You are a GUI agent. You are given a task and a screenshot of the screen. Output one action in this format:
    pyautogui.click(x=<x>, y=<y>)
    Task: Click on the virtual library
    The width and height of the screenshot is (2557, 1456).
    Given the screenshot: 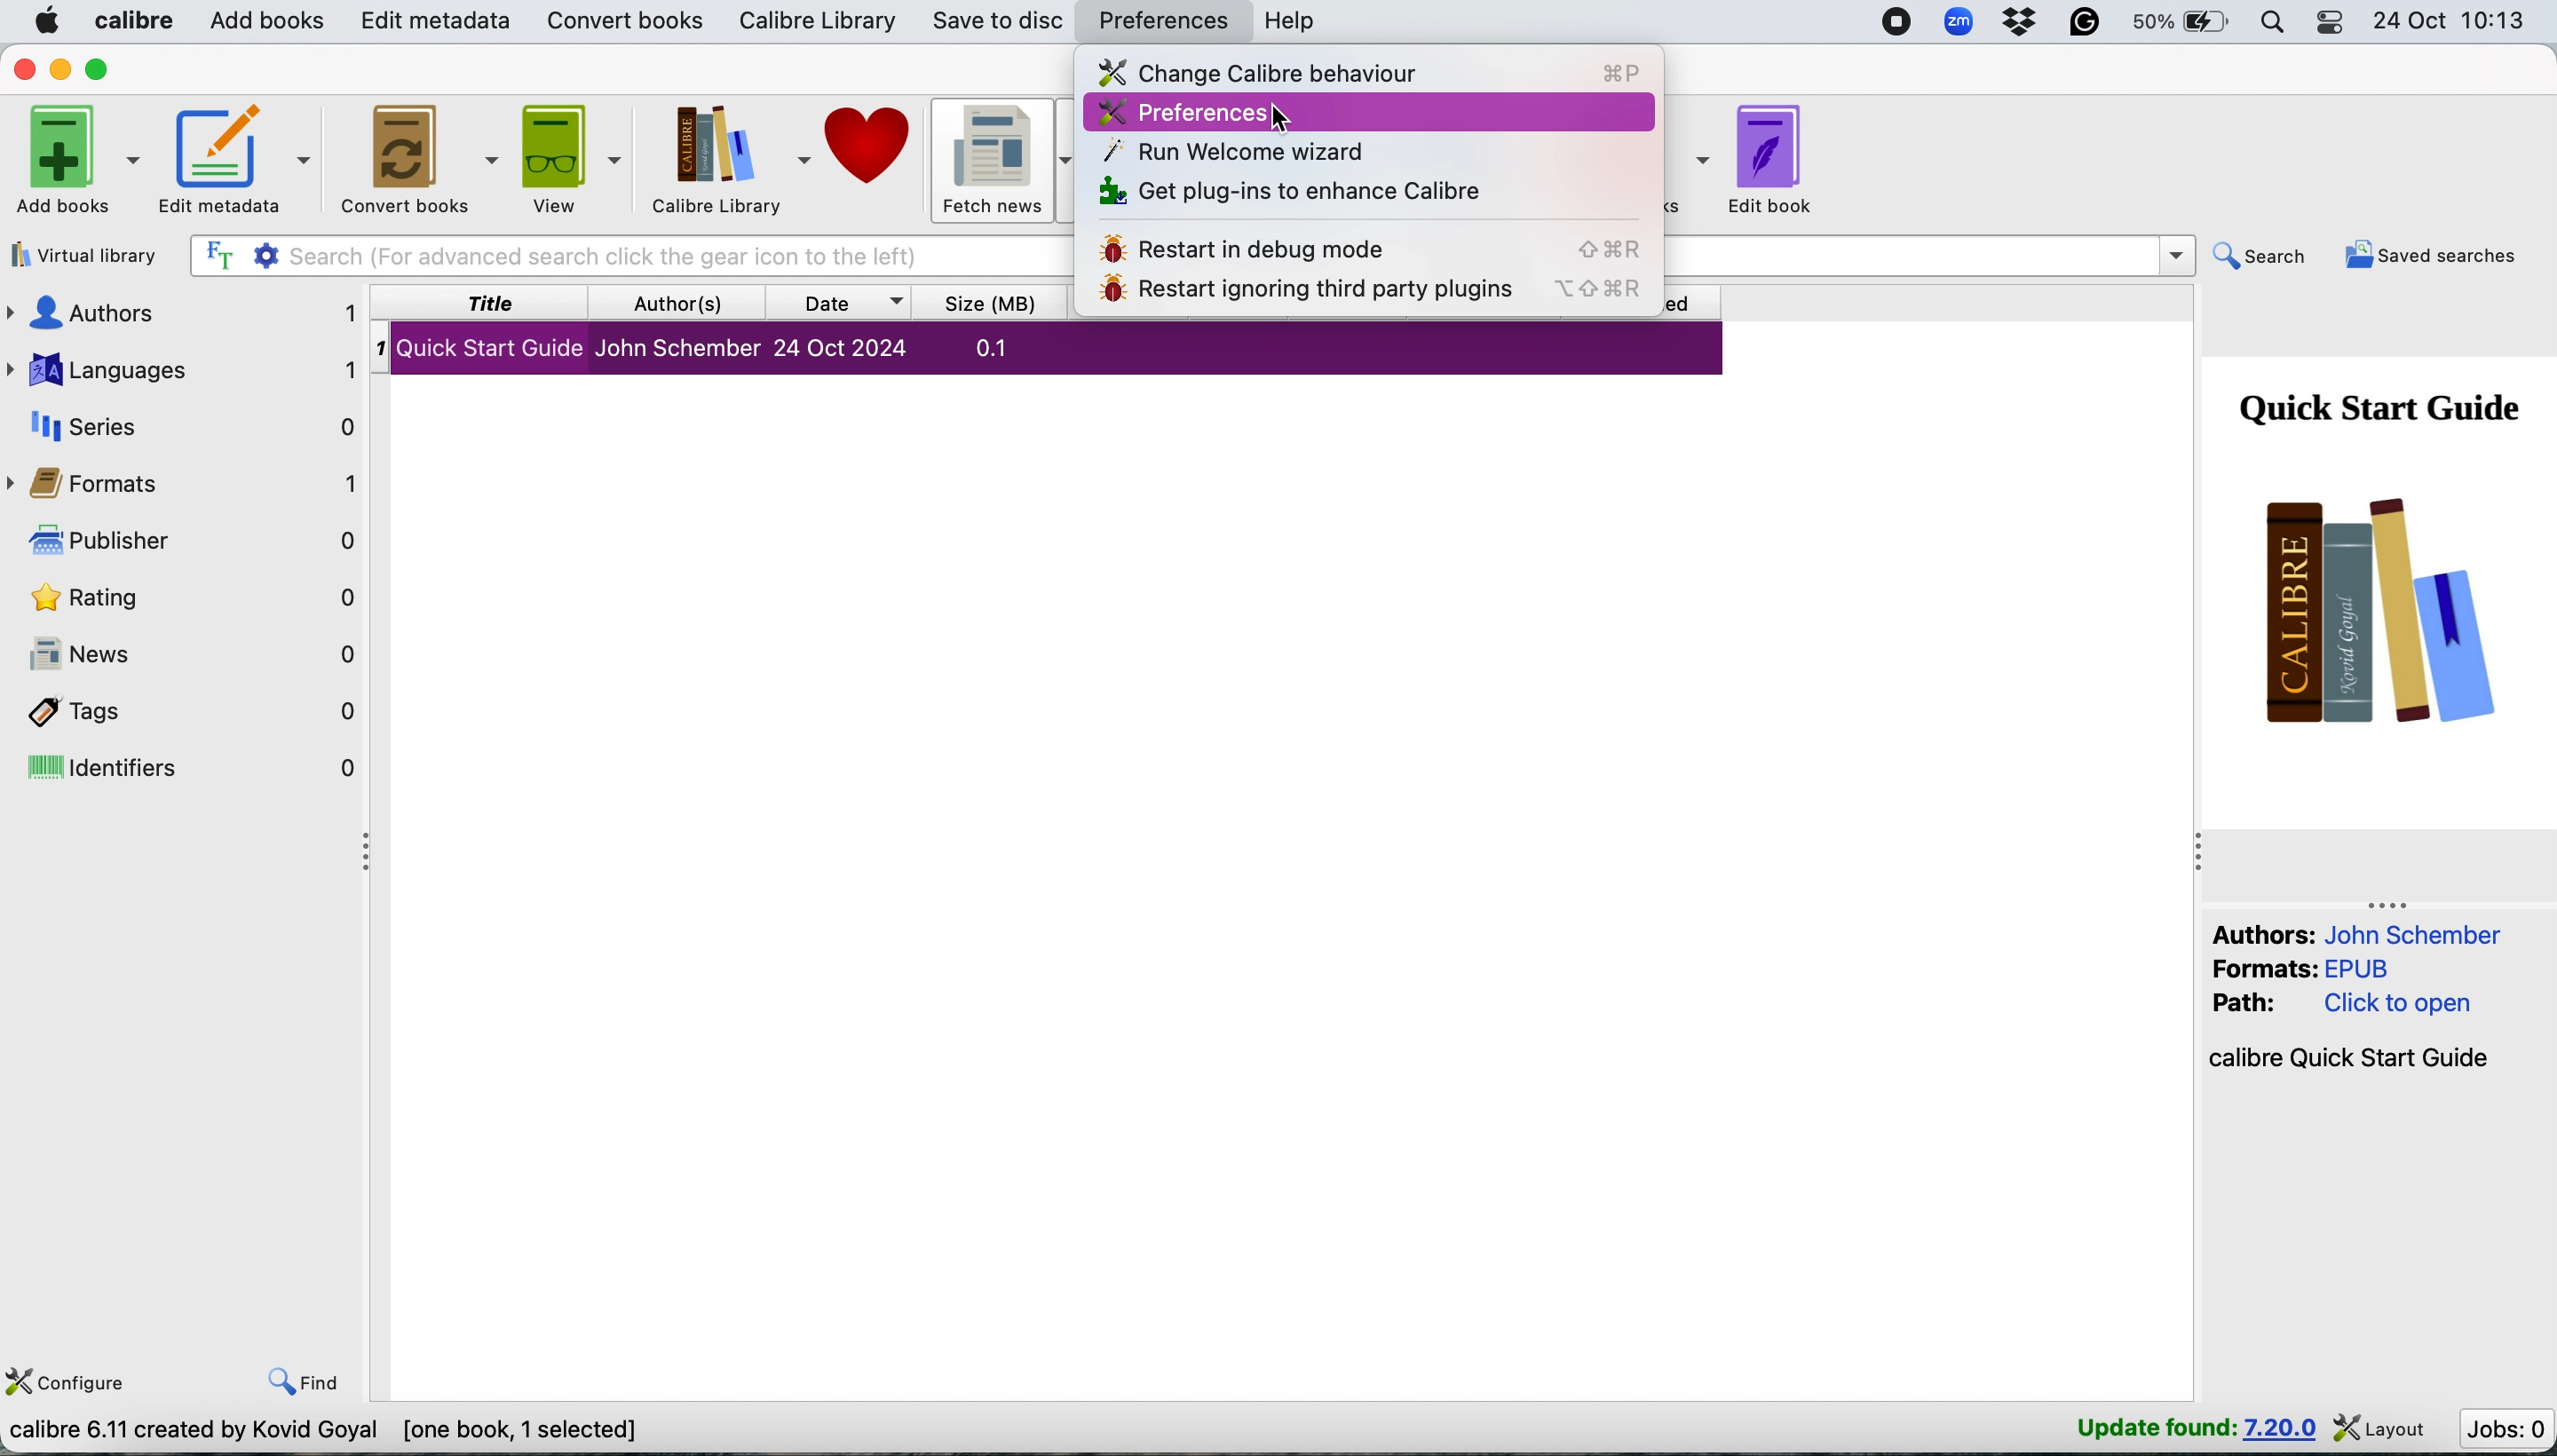 What is the action you would take?
    pyautogui.click(x=89, y=257)
    